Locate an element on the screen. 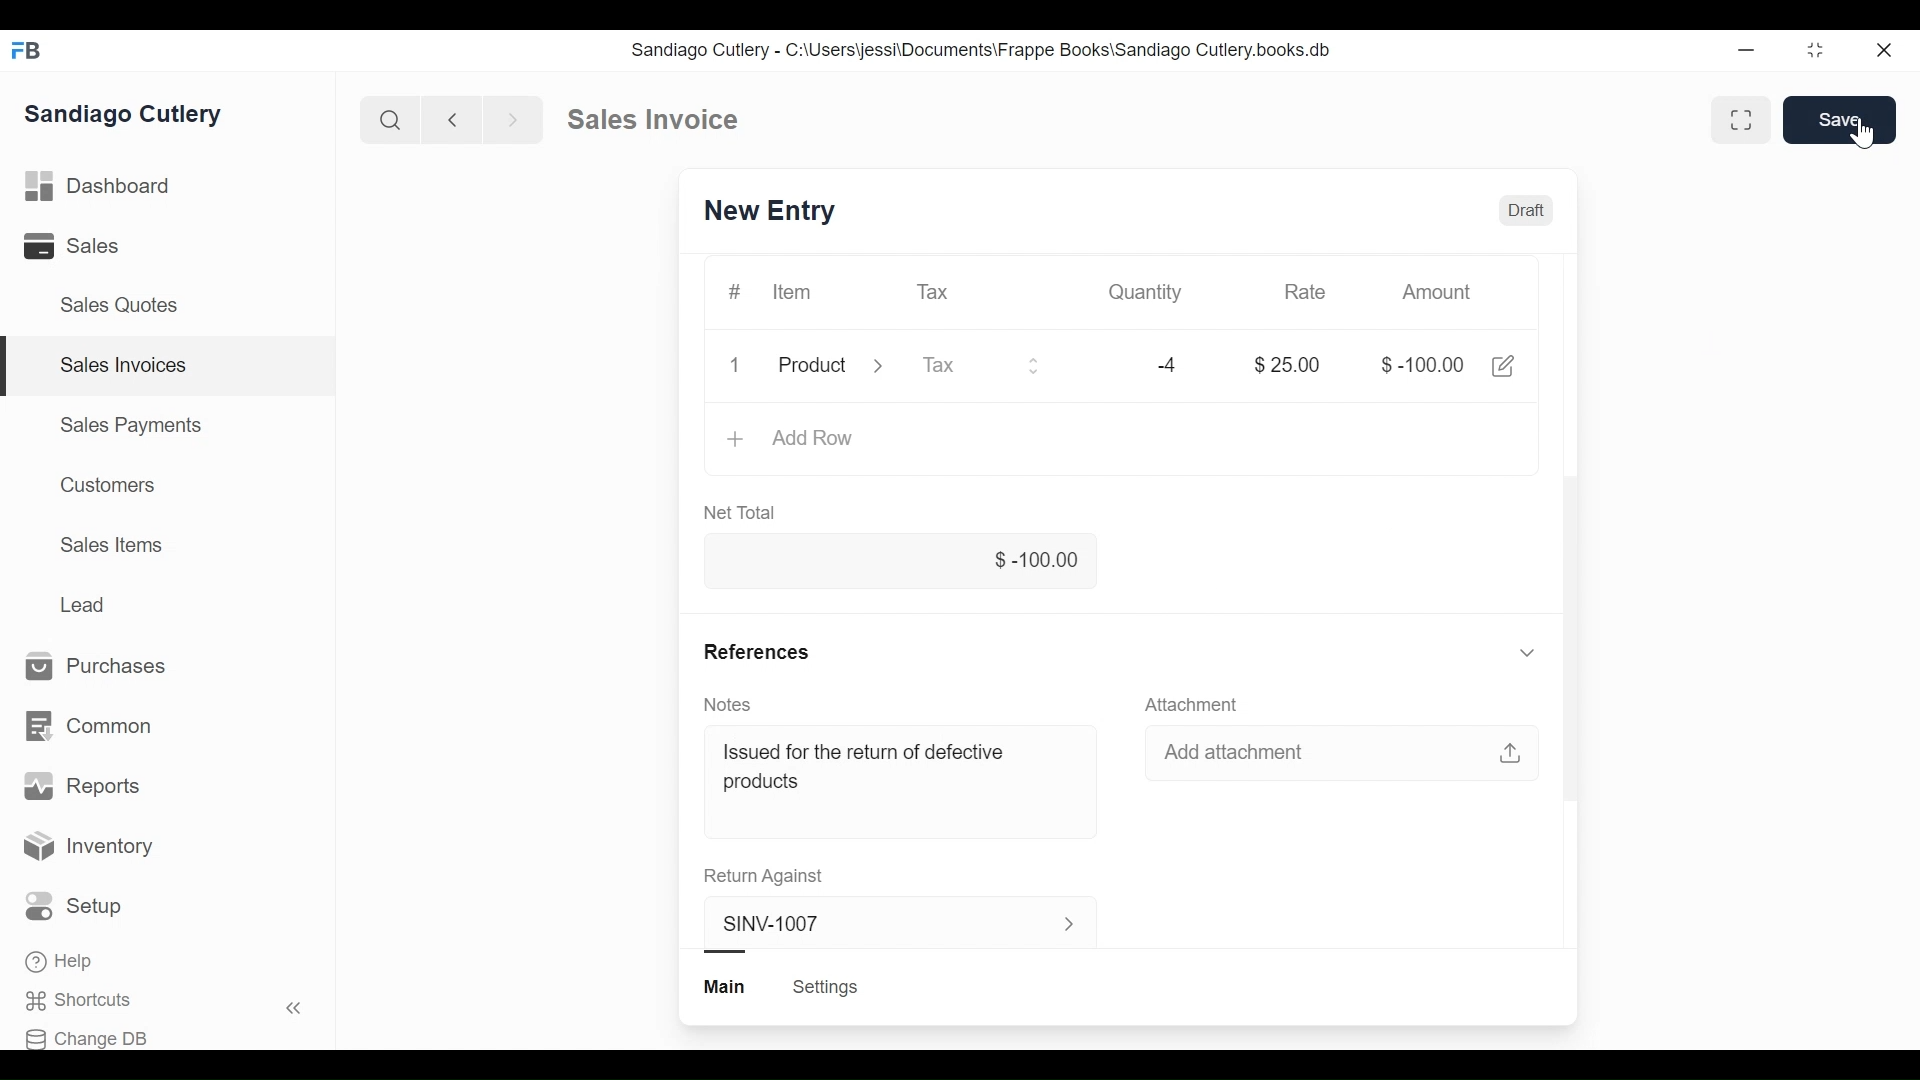 The width and height of the screenshot is (1920, 1080). Add attachment is located at coordinates (1346, 756).